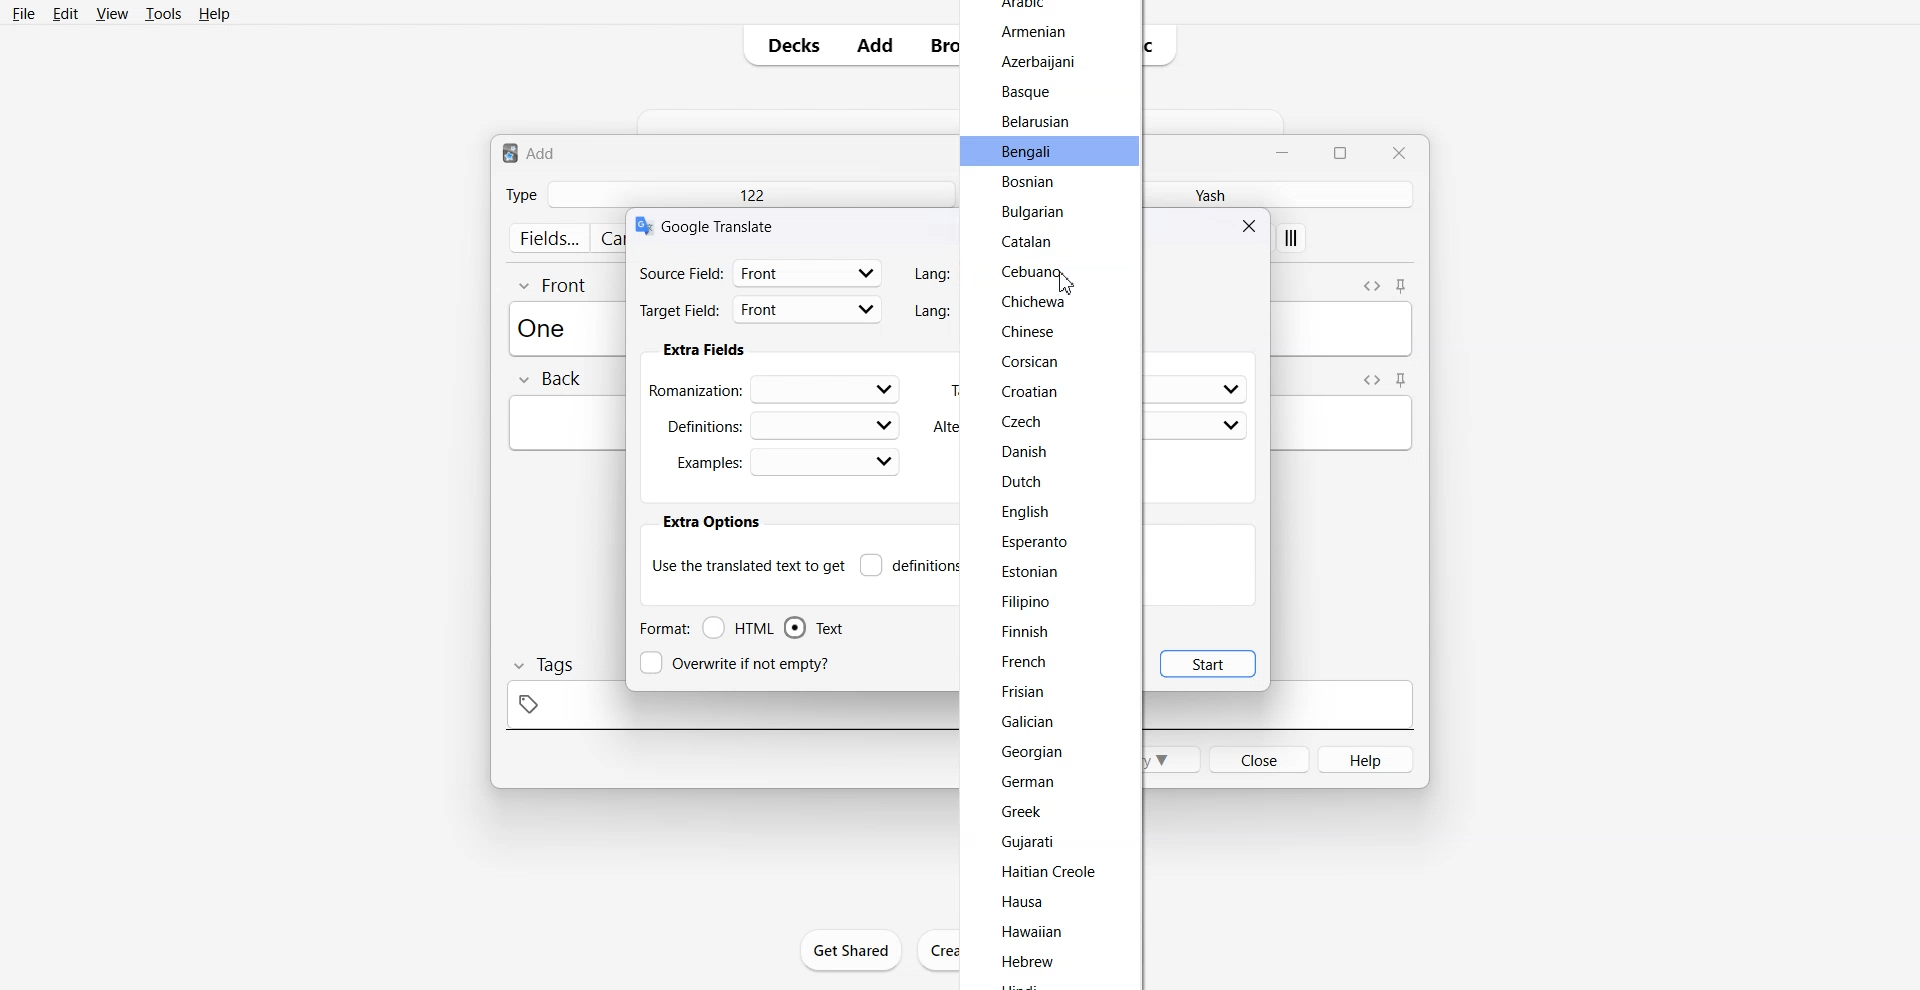 The image size is (1920, 990). What do you see at coordinates (1029, 361) in the screenshot?
I see `Corsican` at bounding box center [1029, 361].